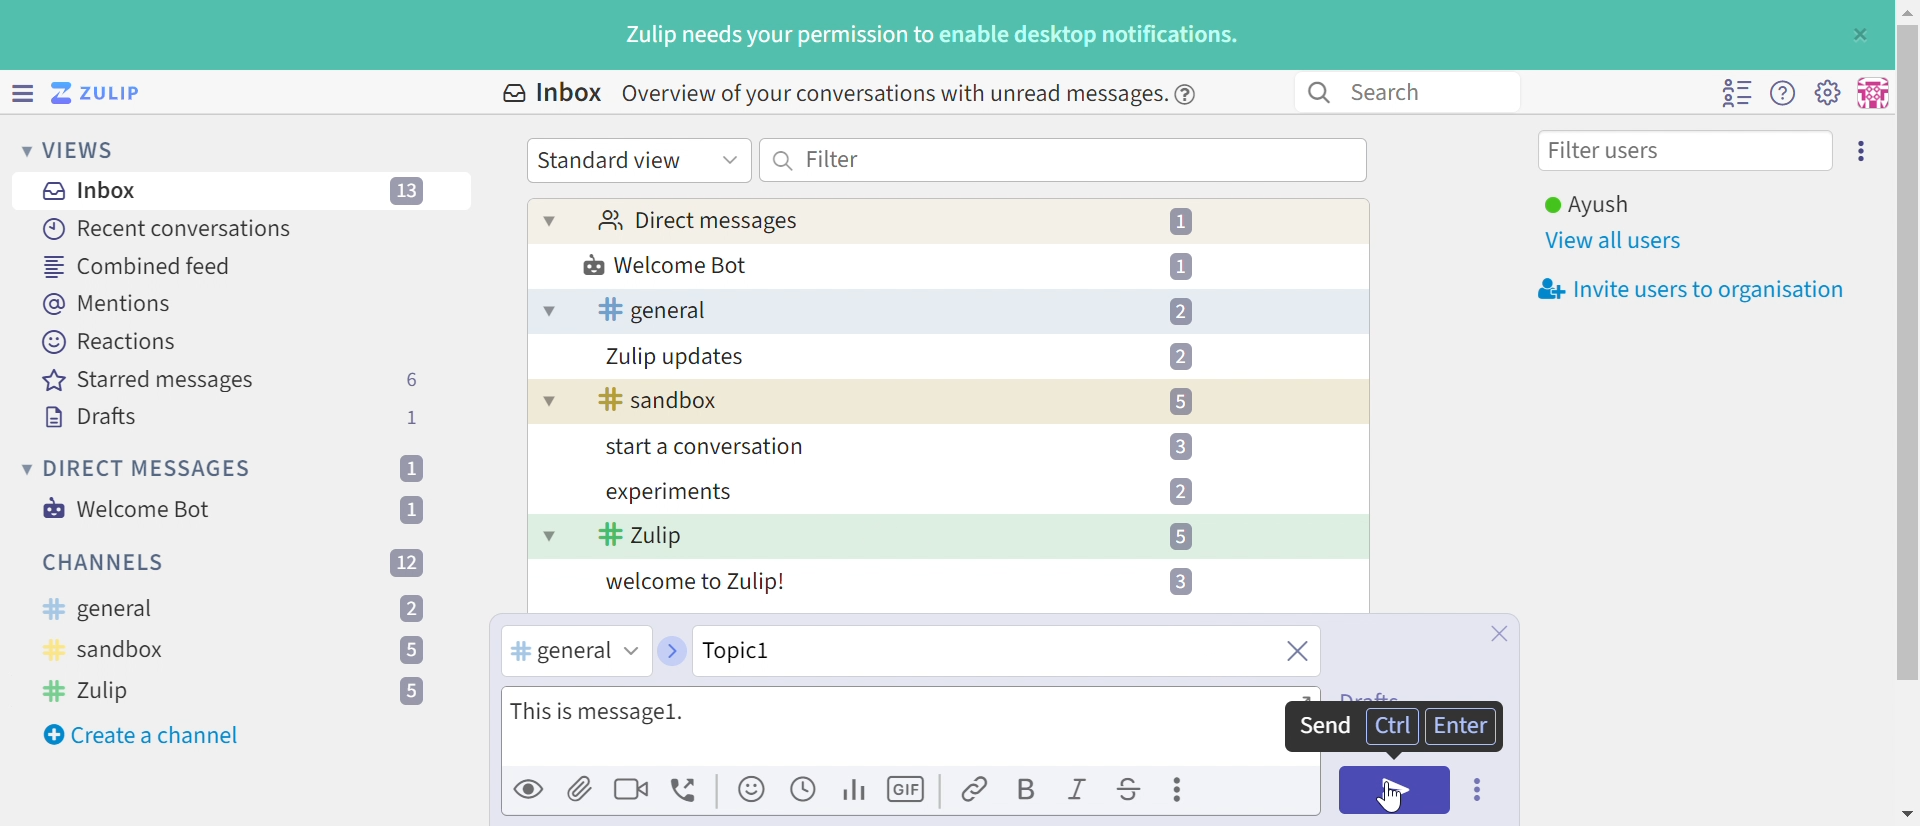  I want to click on Inbox, so click(550, 93).